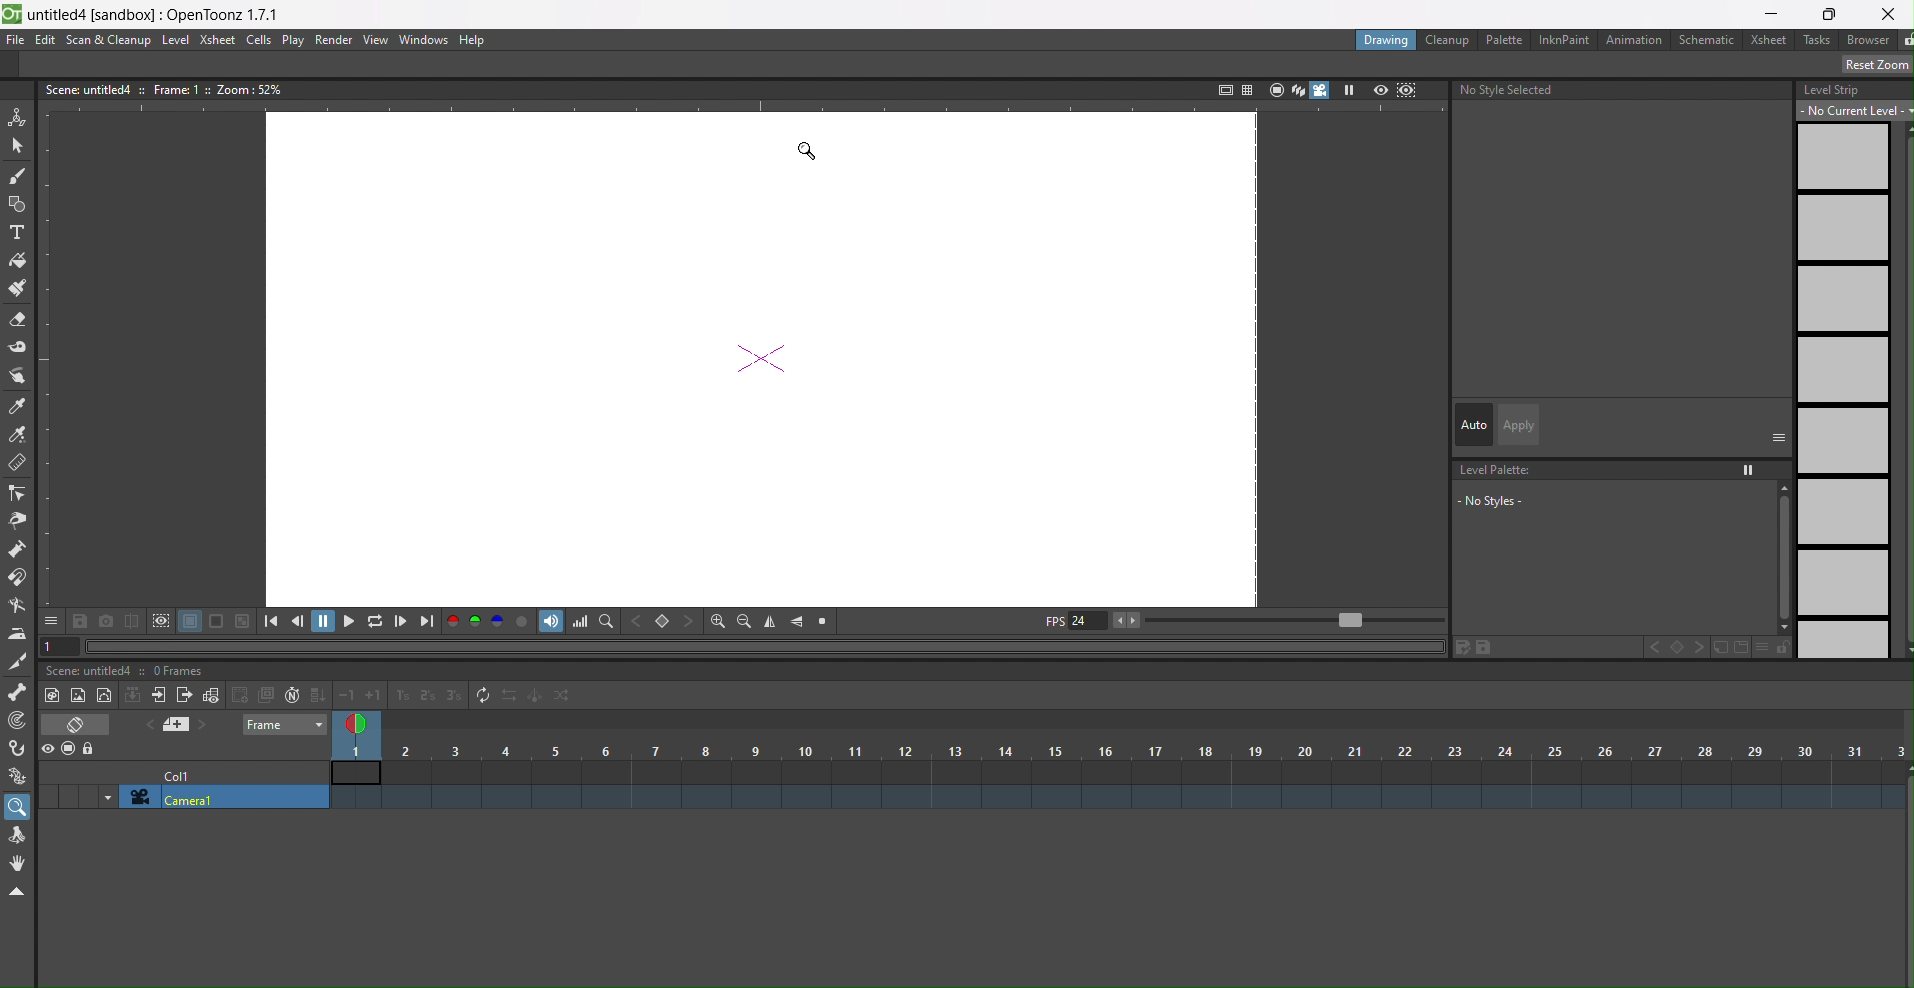 This screenshot has width=1914, height=988. I want to click on pinch tool, so click(21, 519).